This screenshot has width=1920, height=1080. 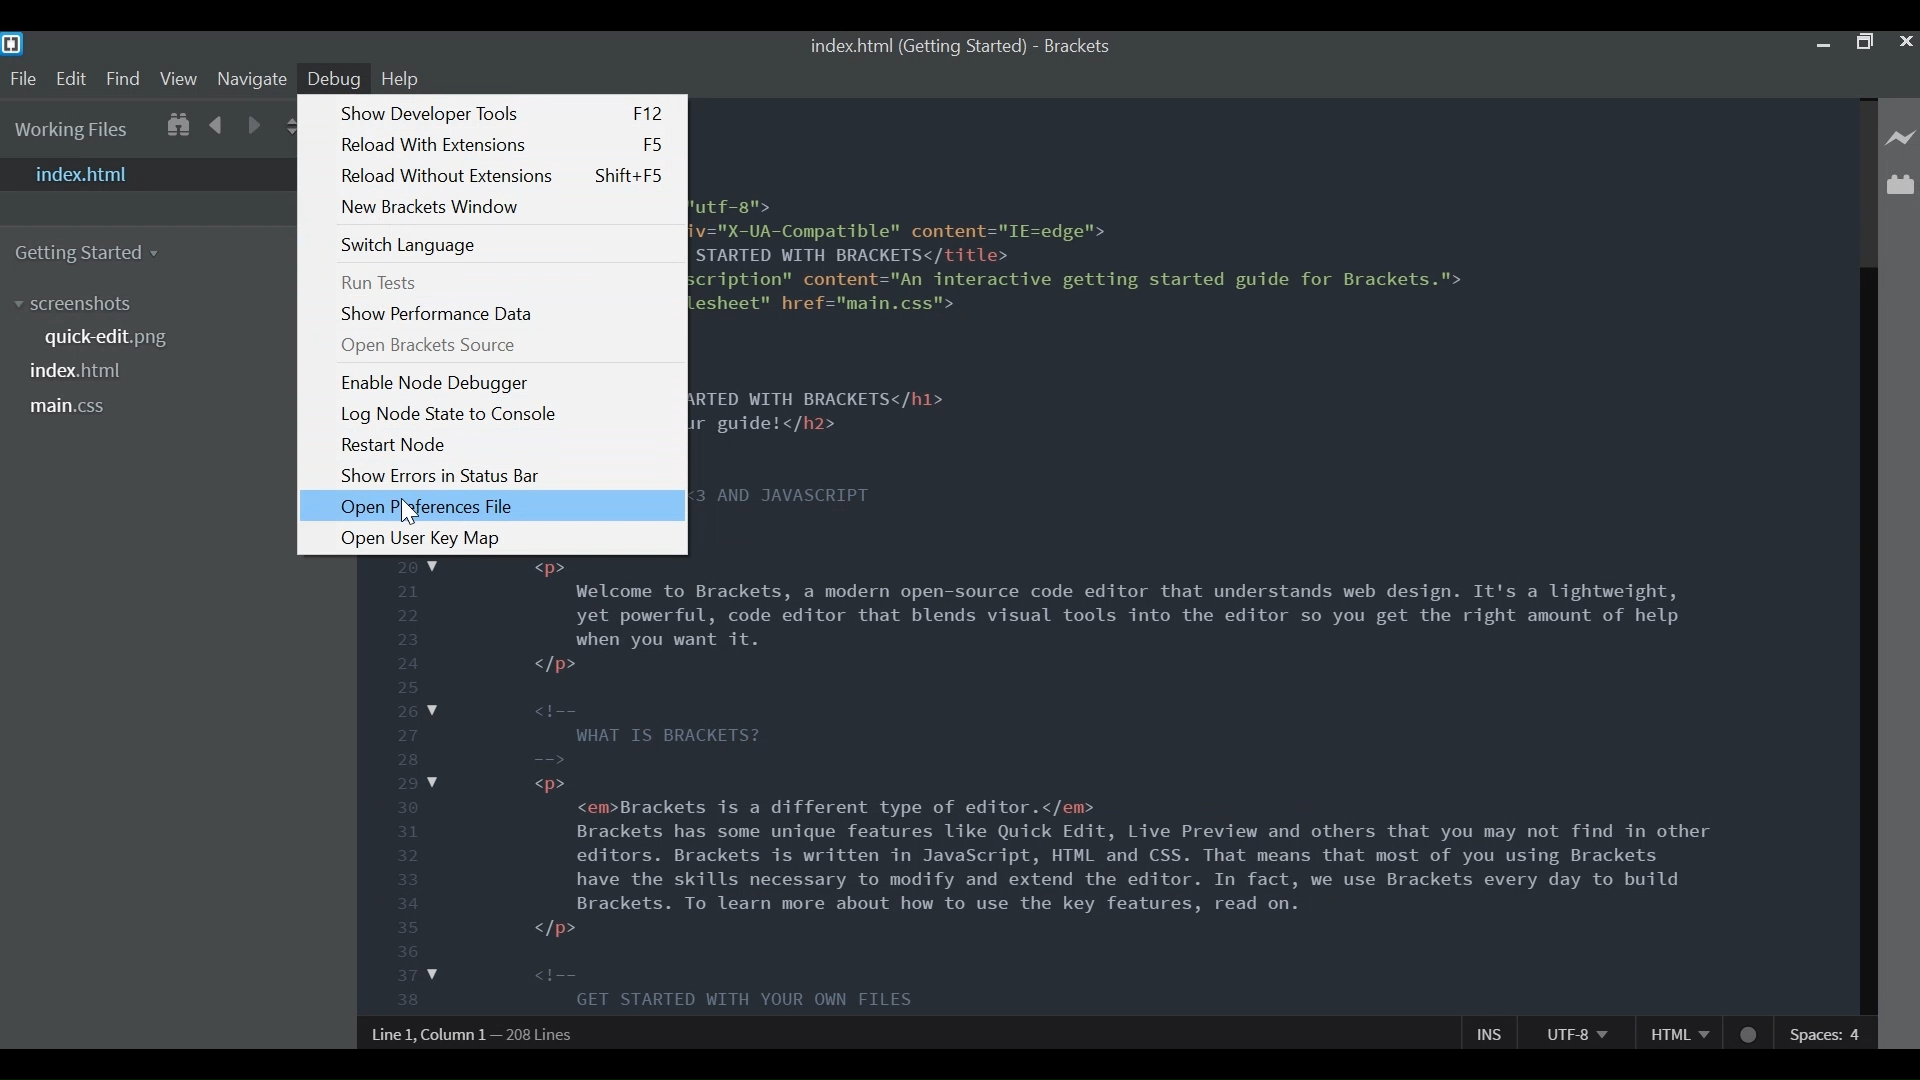 What do you see at coordinates (958, 46) in the screenshot?
I see `index html (Getting Started) - Brackets` at bounding box center [958, 46].